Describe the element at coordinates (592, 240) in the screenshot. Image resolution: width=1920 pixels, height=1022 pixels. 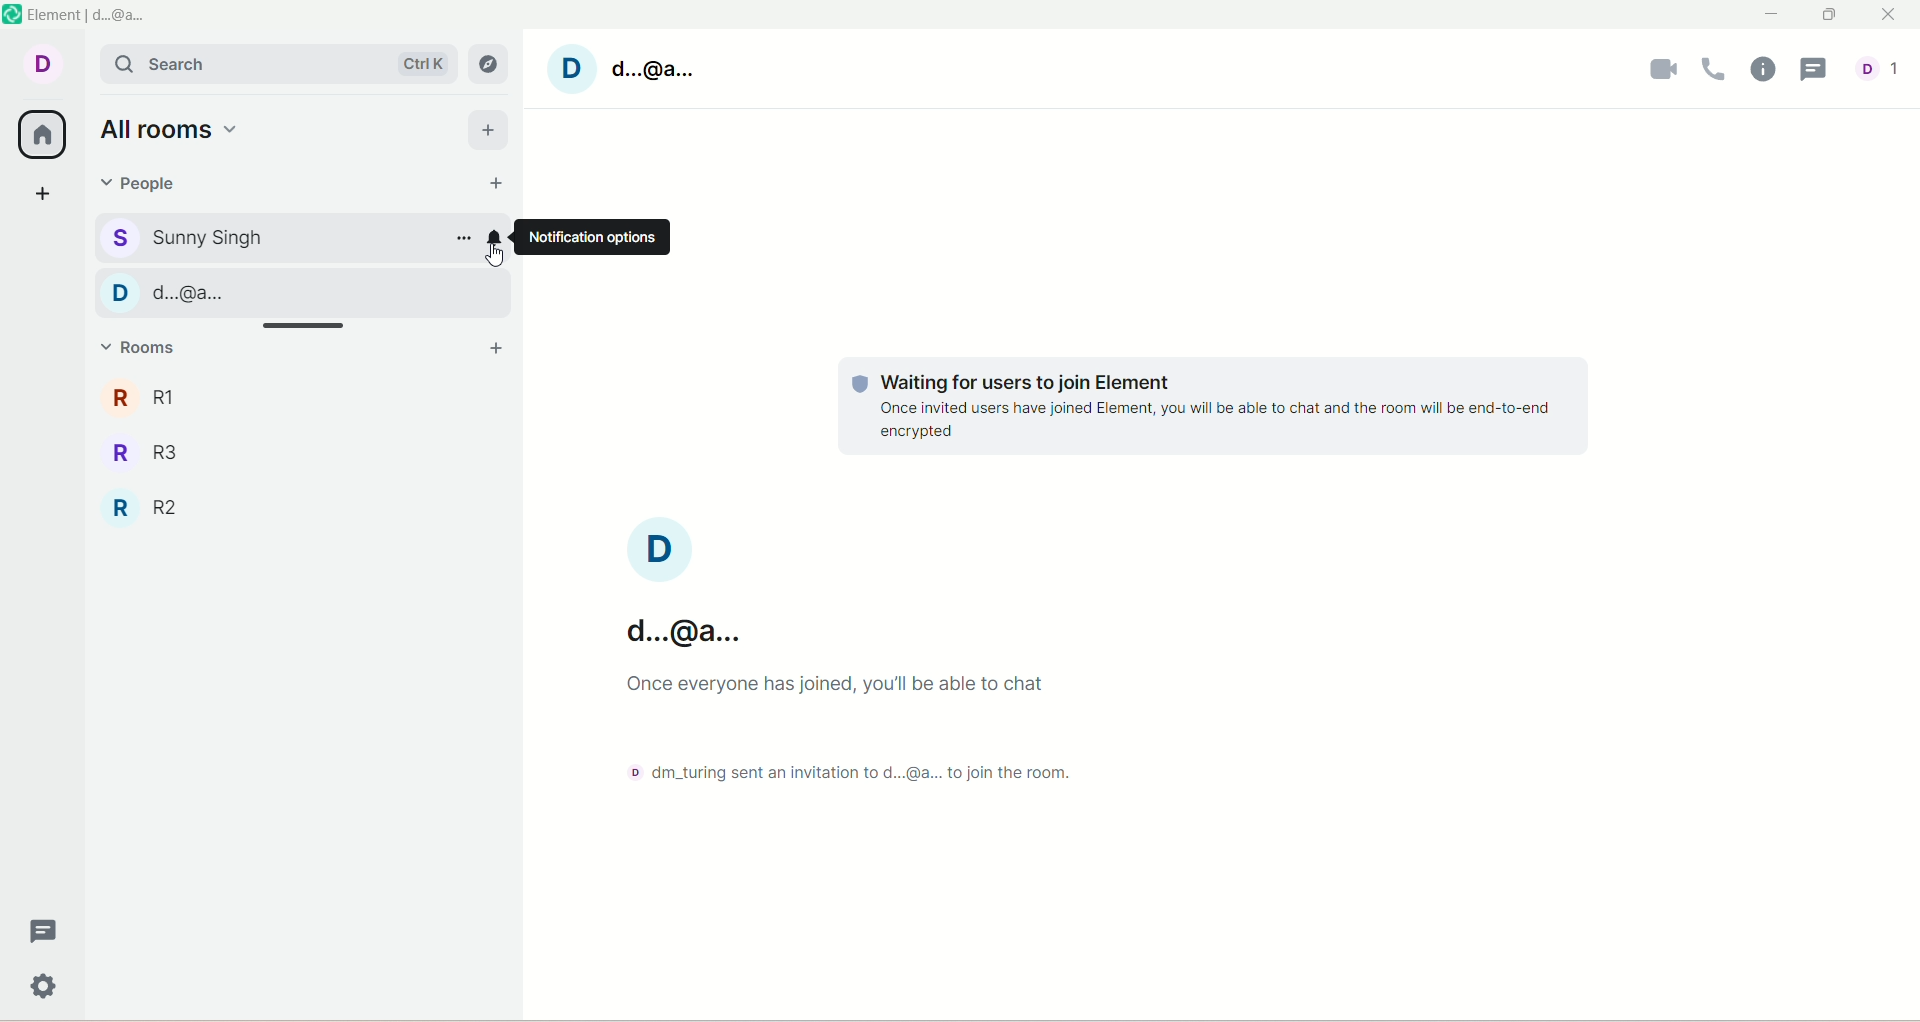
I see `notification options` at that location.